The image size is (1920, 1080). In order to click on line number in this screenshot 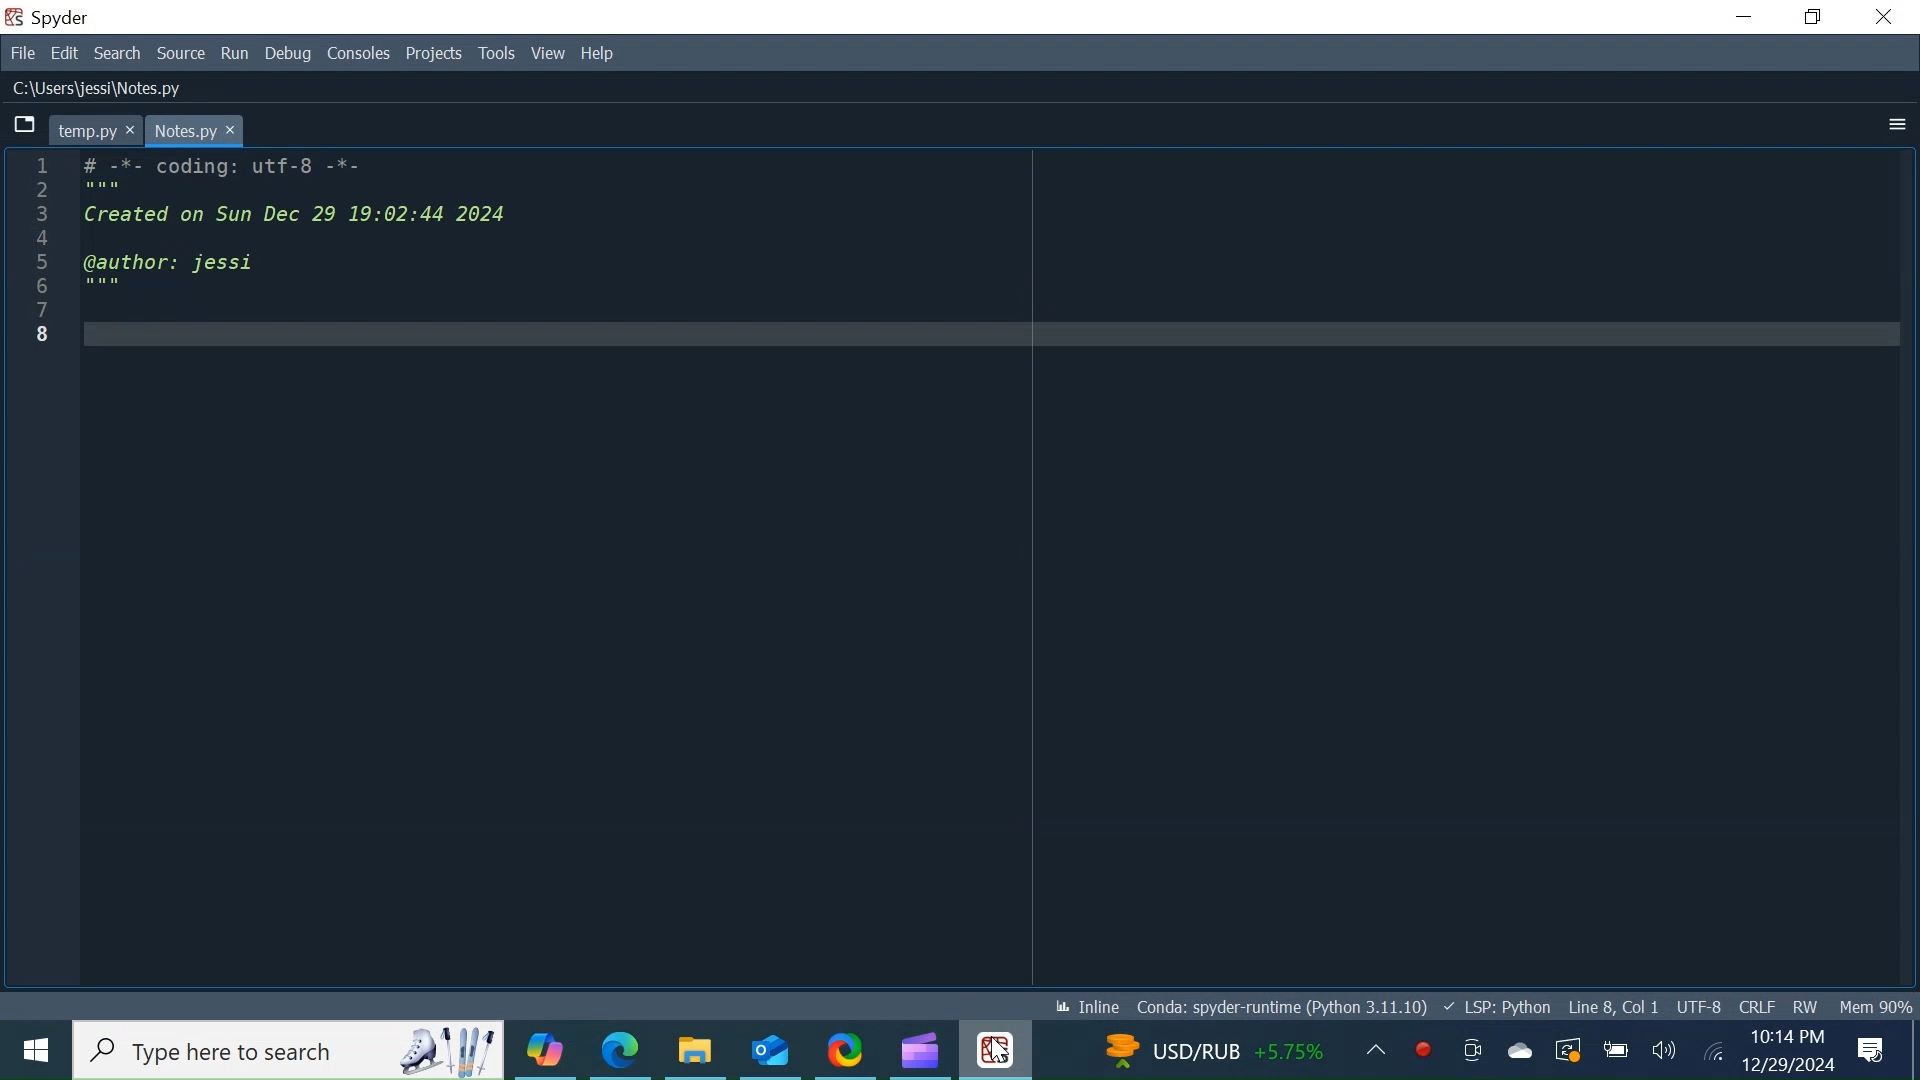, I will do `click(40, 251)`.